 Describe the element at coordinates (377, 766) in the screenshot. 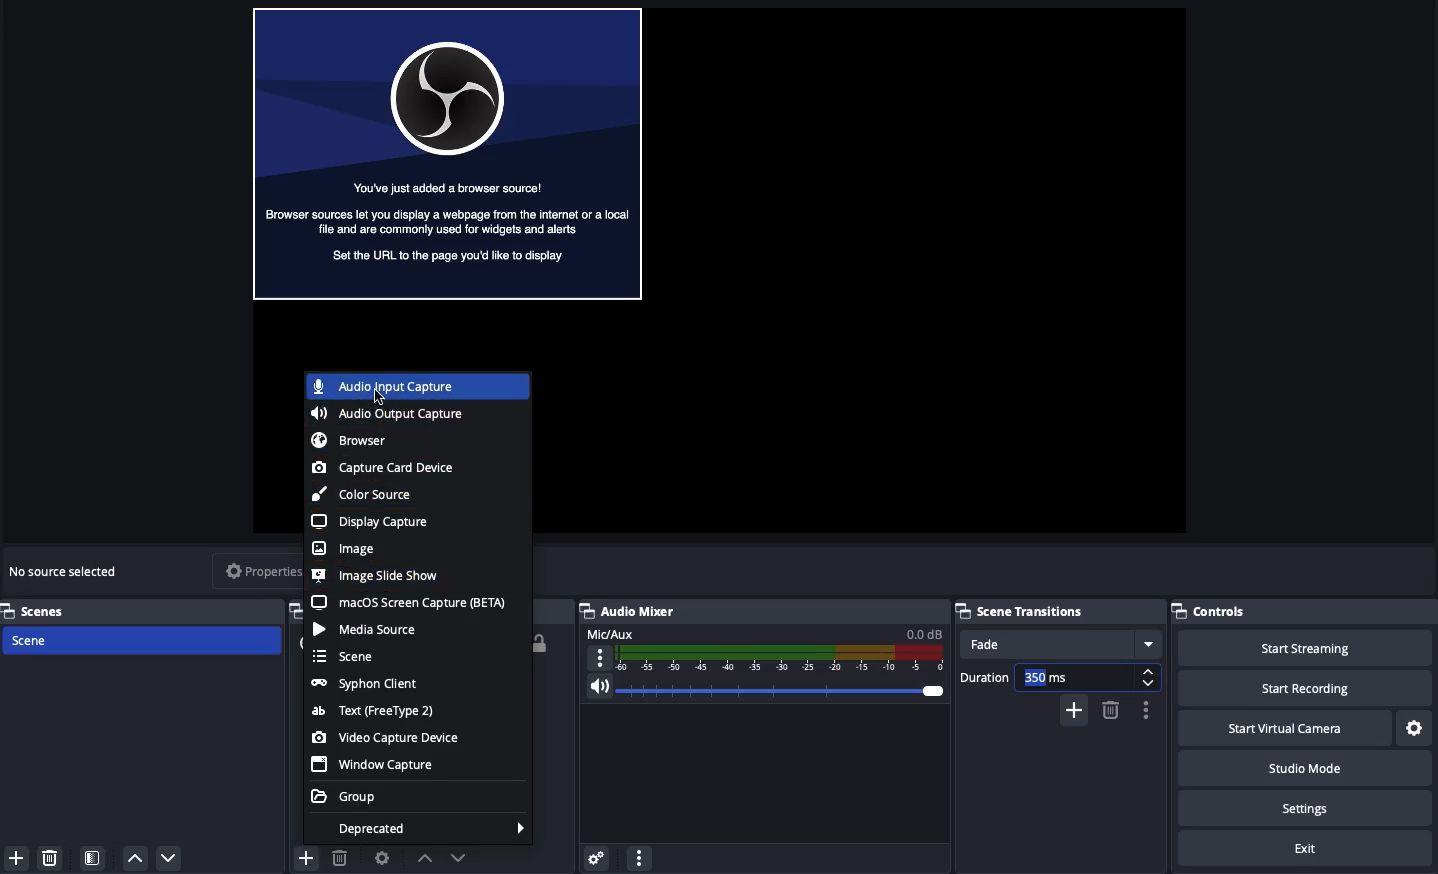

I see `Window capture` at that location.